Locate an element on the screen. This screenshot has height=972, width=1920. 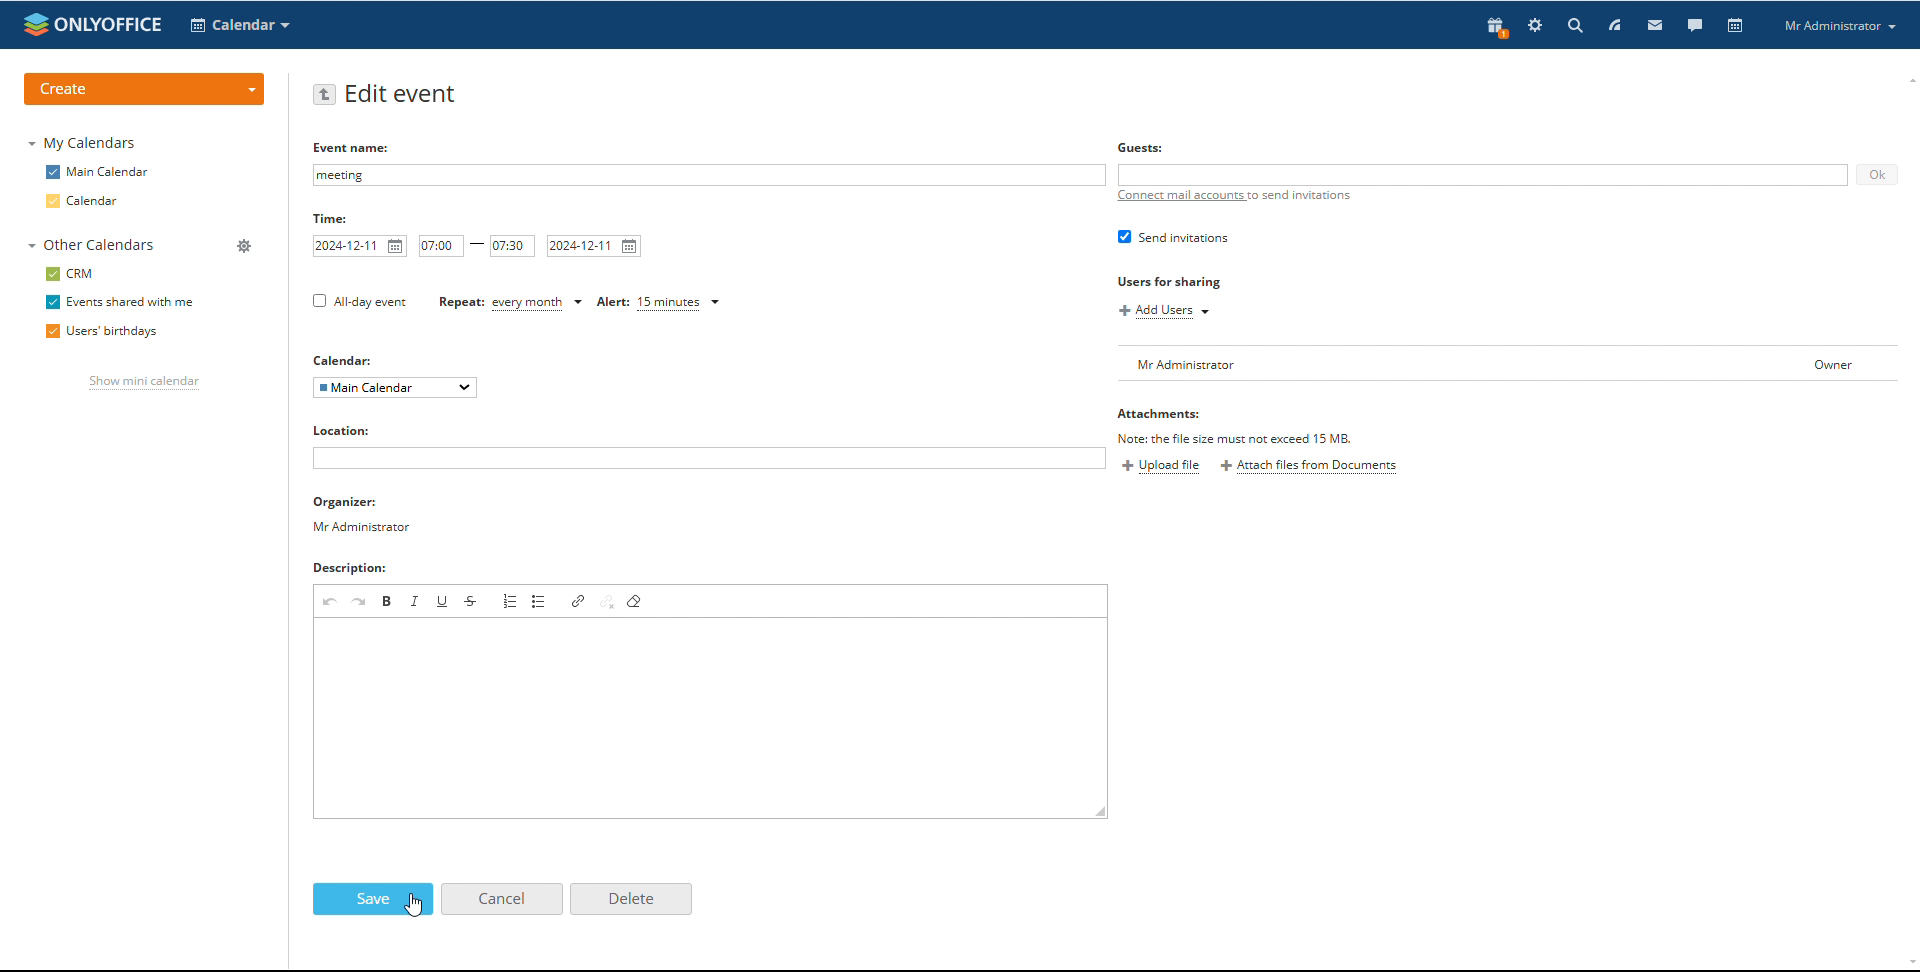
add event name is located at coordinates (708, 175).